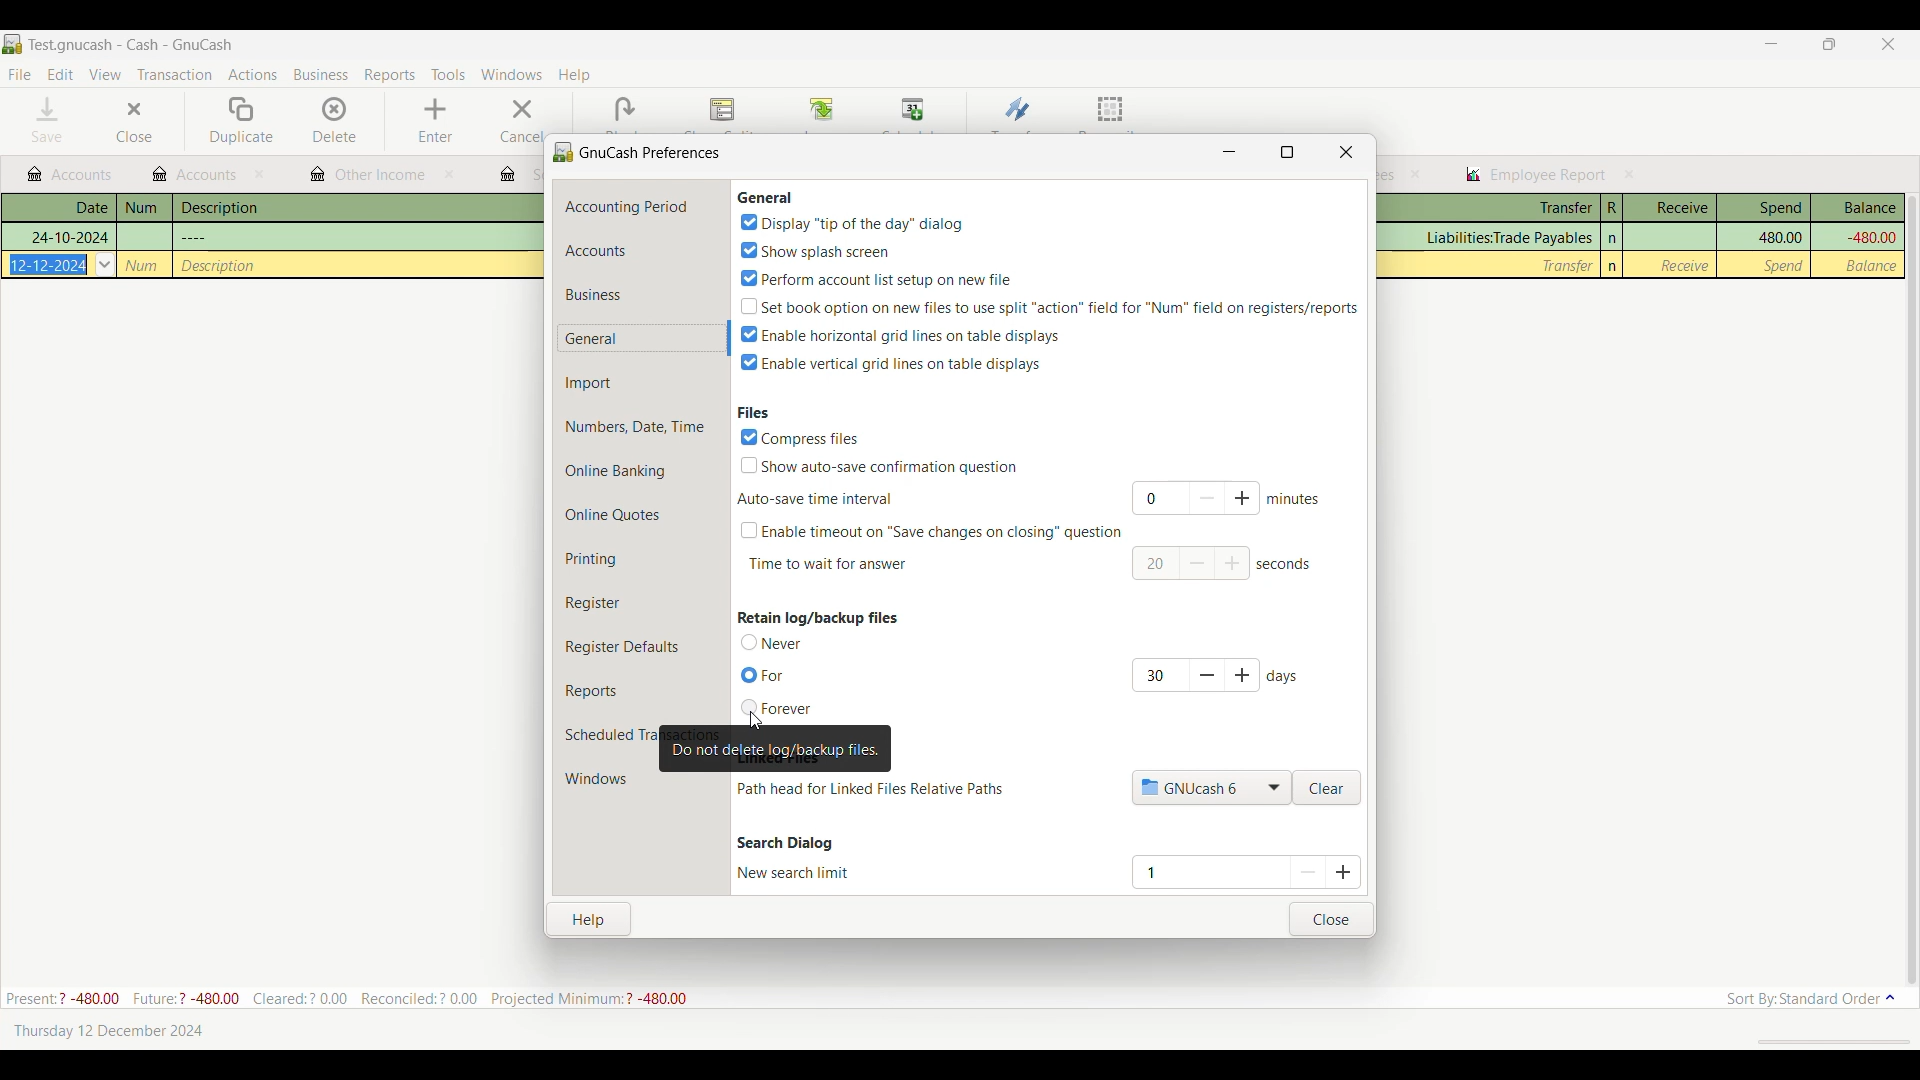 This screenshot has width=1920, height=1080. Describe the element at coordinates (1202, 871) in the screenshot. I see `Click to type in number` at that location.